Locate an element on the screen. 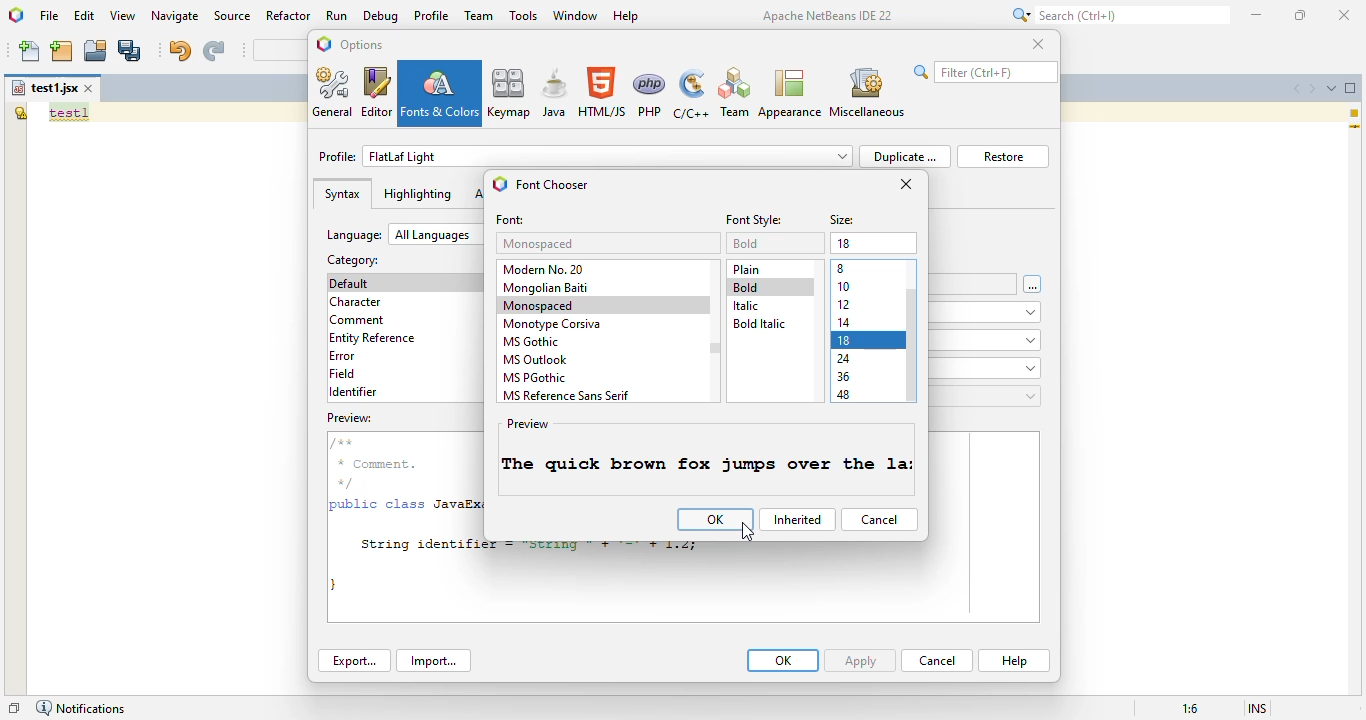  run is located at coordinates (337, 16).